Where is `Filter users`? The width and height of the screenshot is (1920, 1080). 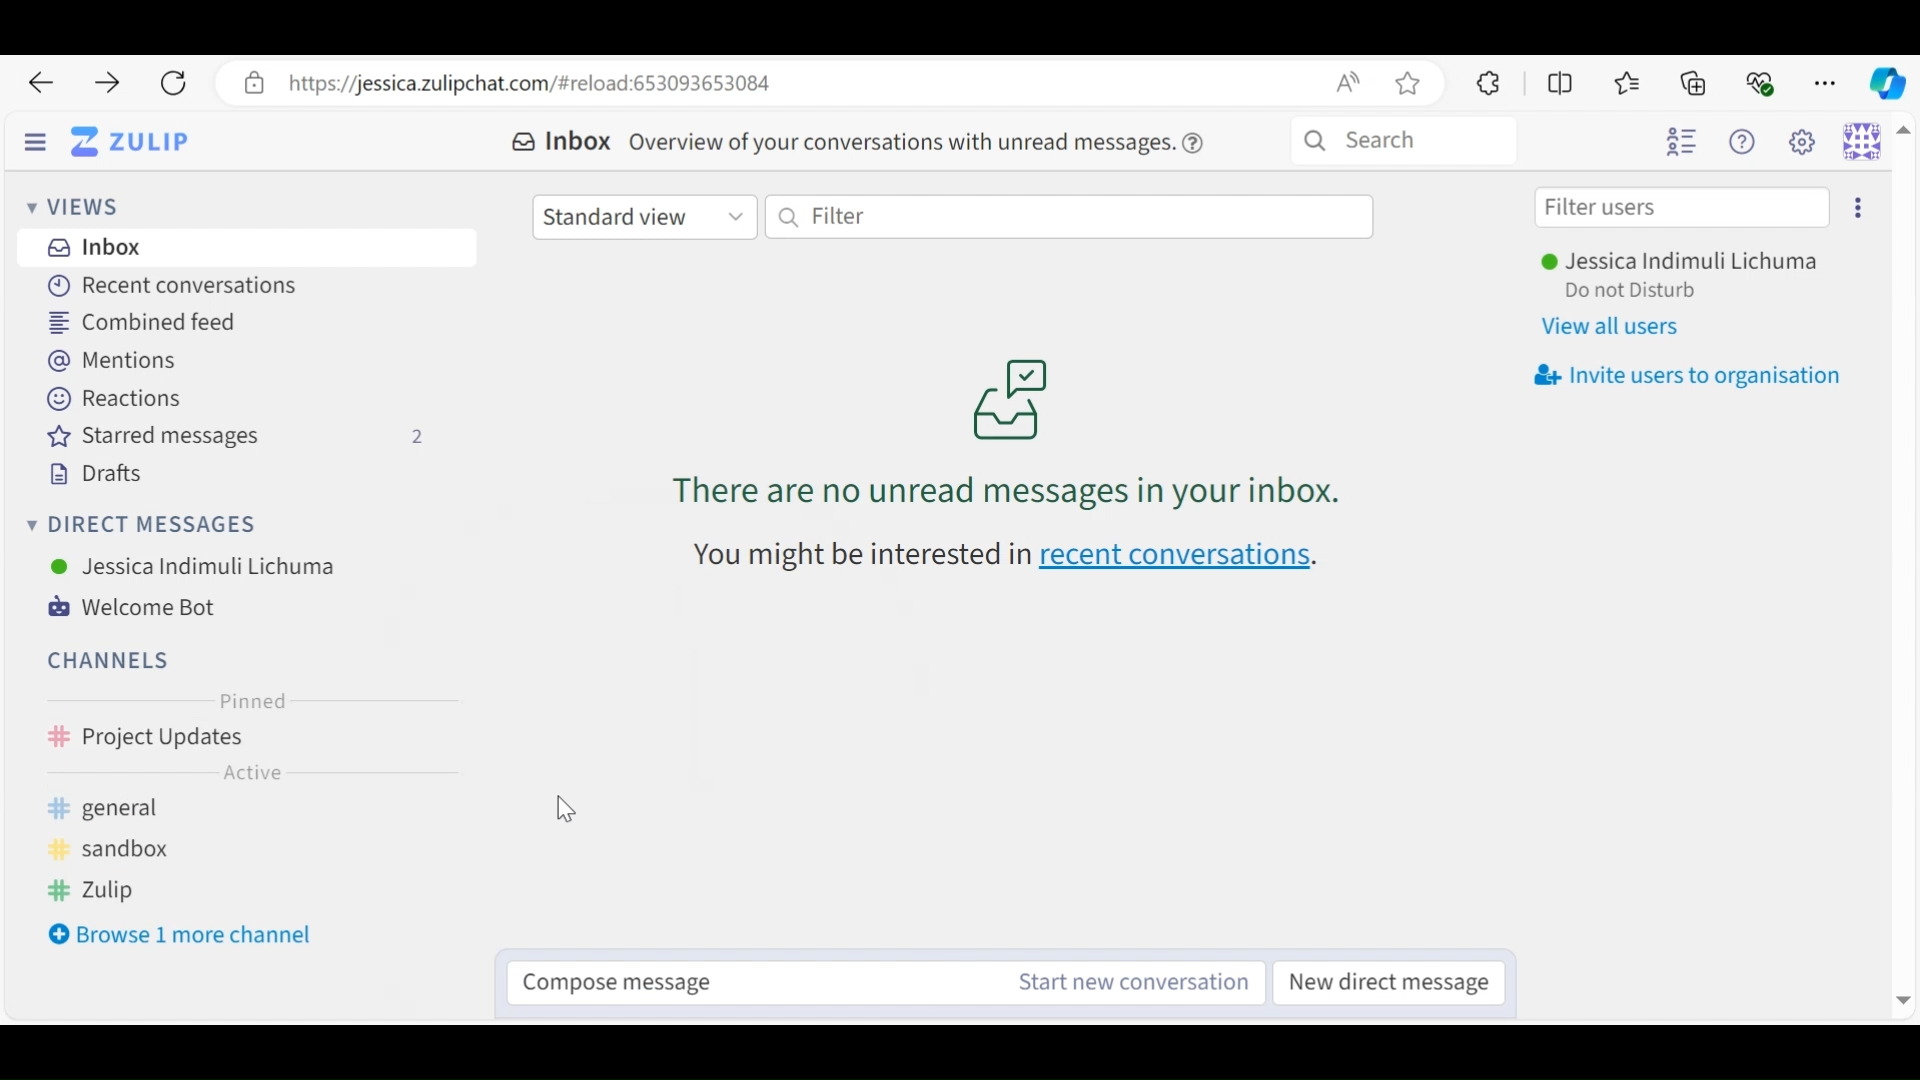
Filter users is located at coordinates (1682, 208).